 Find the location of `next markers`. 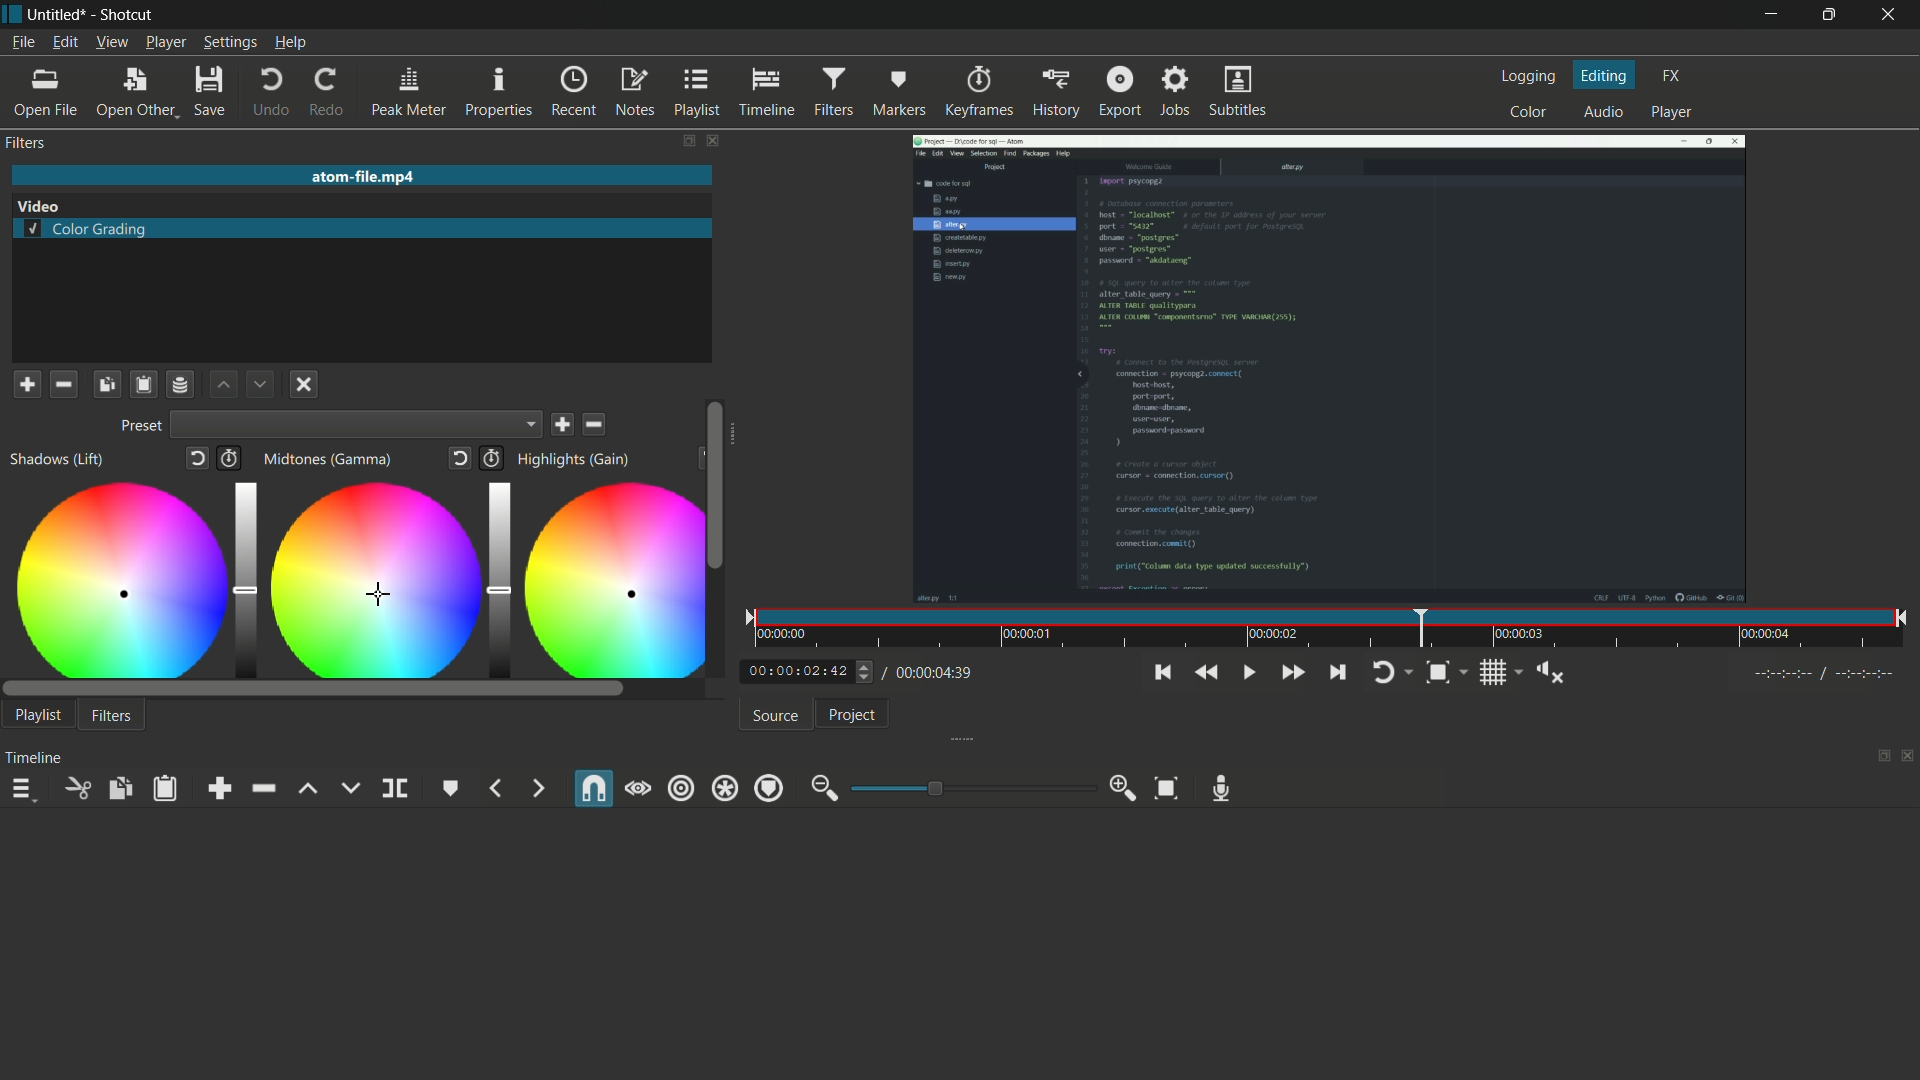

next markers is located at coordinates (536, 788).